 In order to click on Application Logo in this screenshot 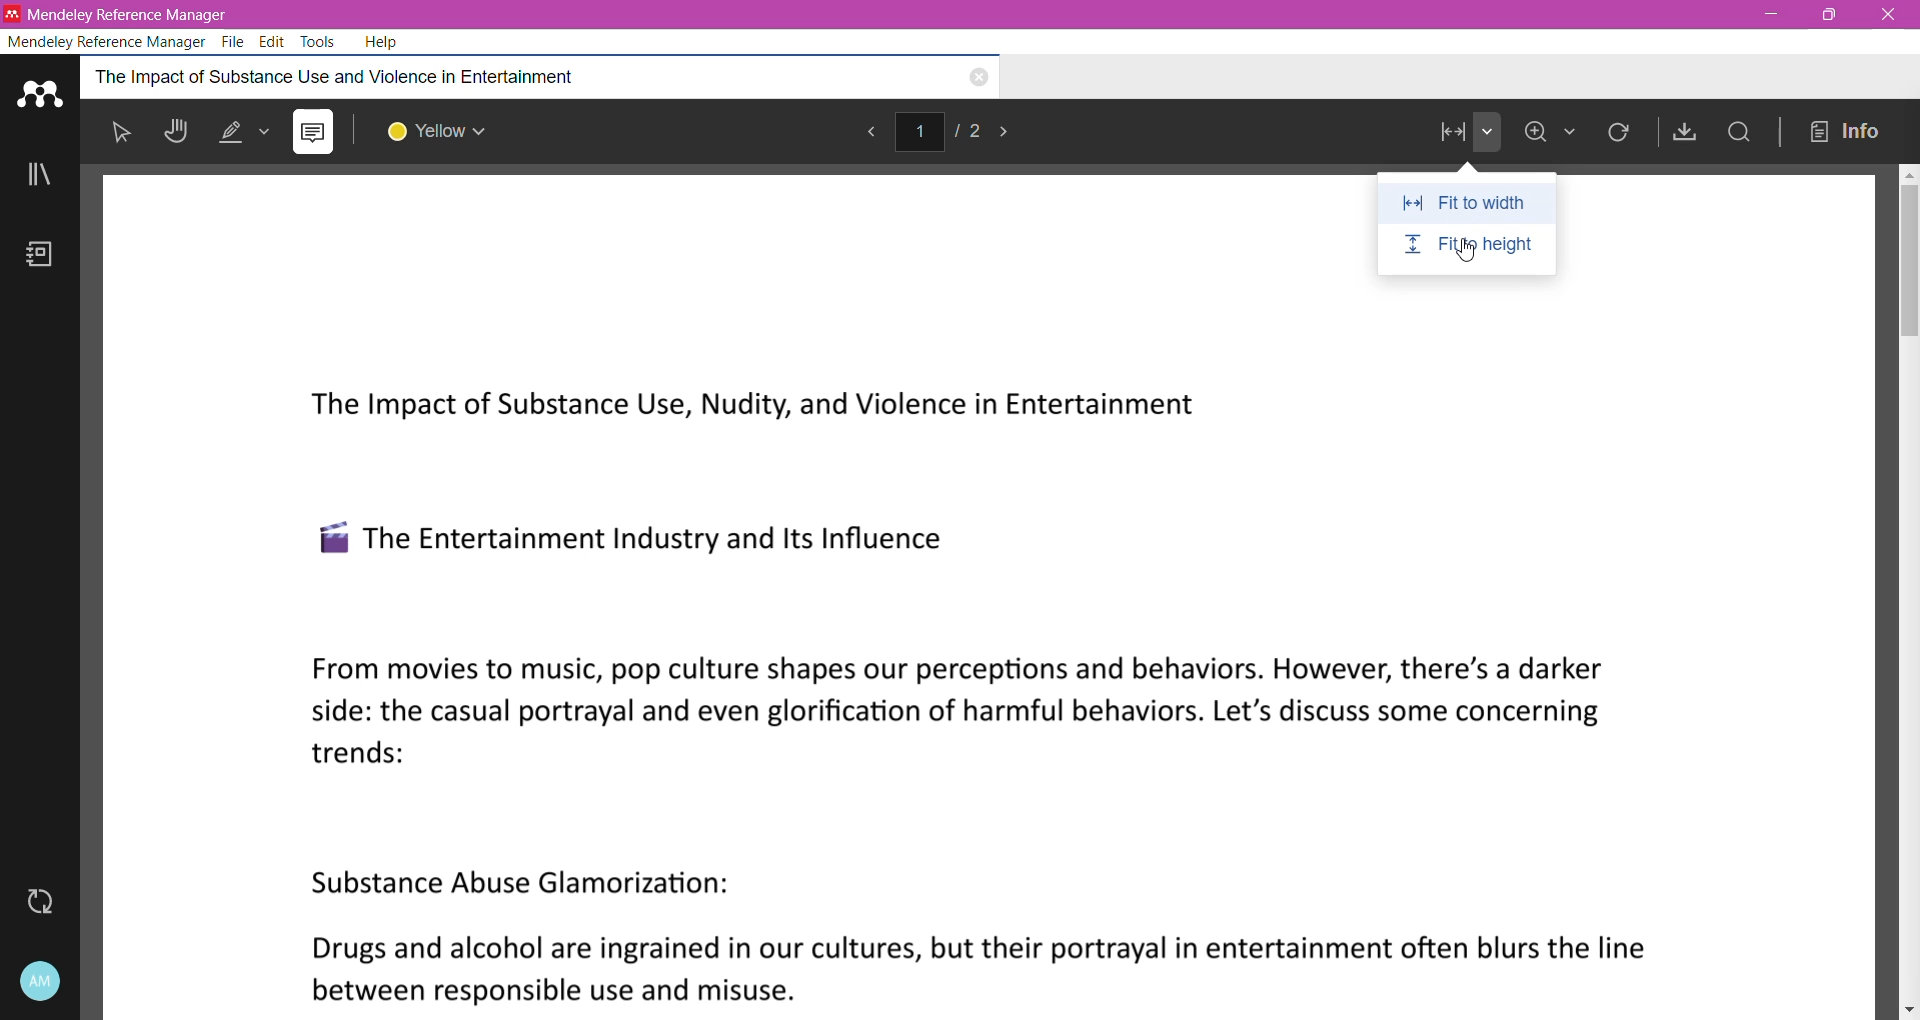, I will do `click(41, 91)`.